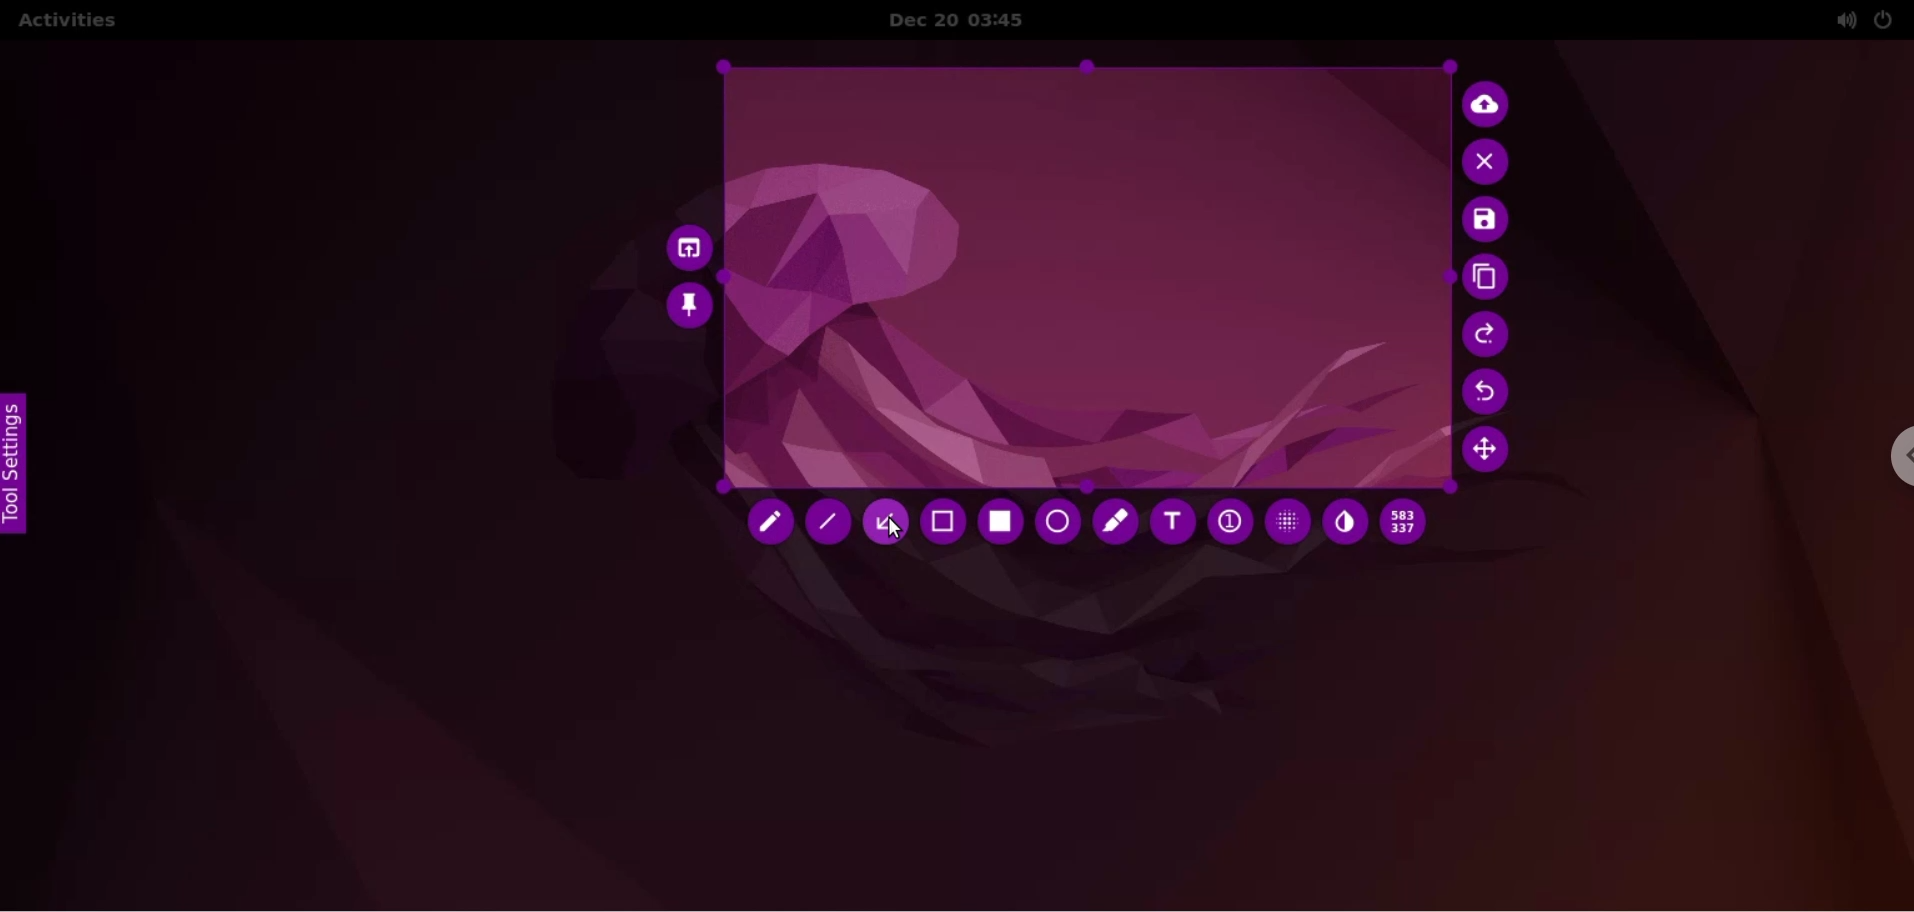  What do you see at coordinates (1490, 392) in the screenshot?
I see `undo` at bounding box center [1490, 392].